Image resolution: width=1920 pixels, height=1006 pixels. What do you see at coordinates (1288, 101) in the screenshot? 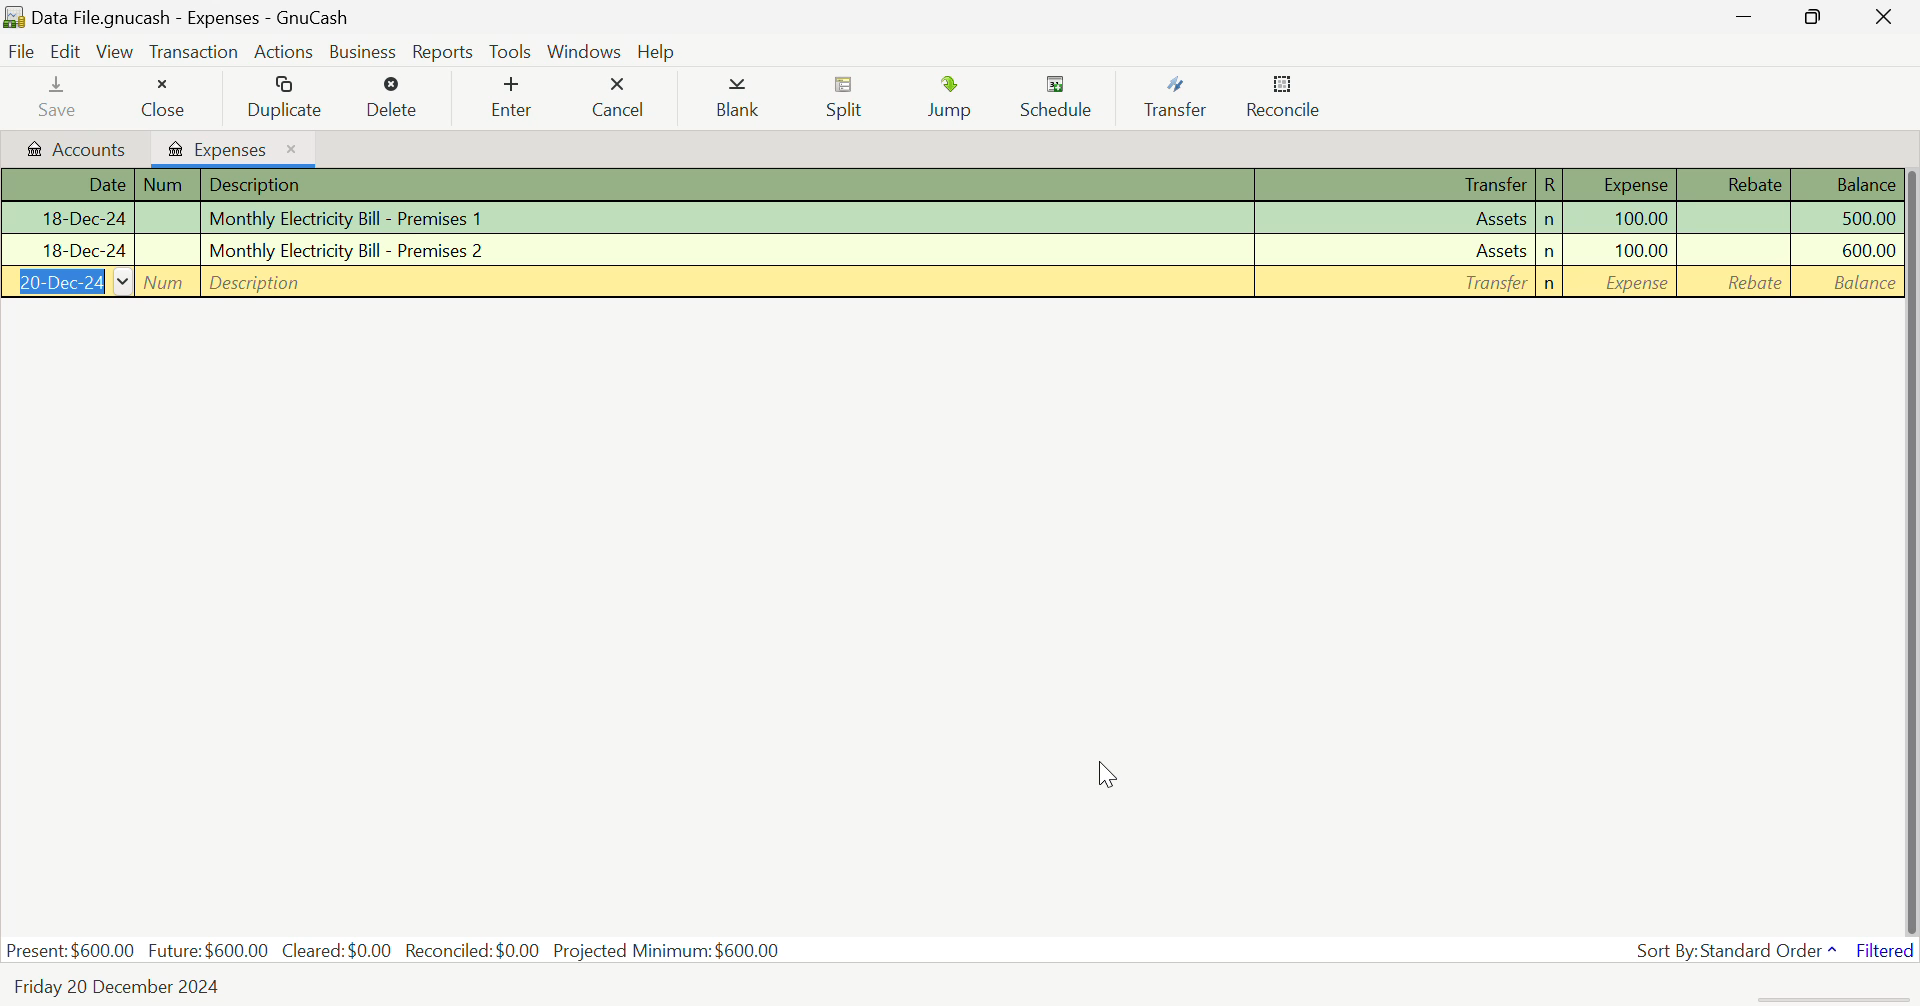
I see `Reconcile` at bounding box center [1288, 101].